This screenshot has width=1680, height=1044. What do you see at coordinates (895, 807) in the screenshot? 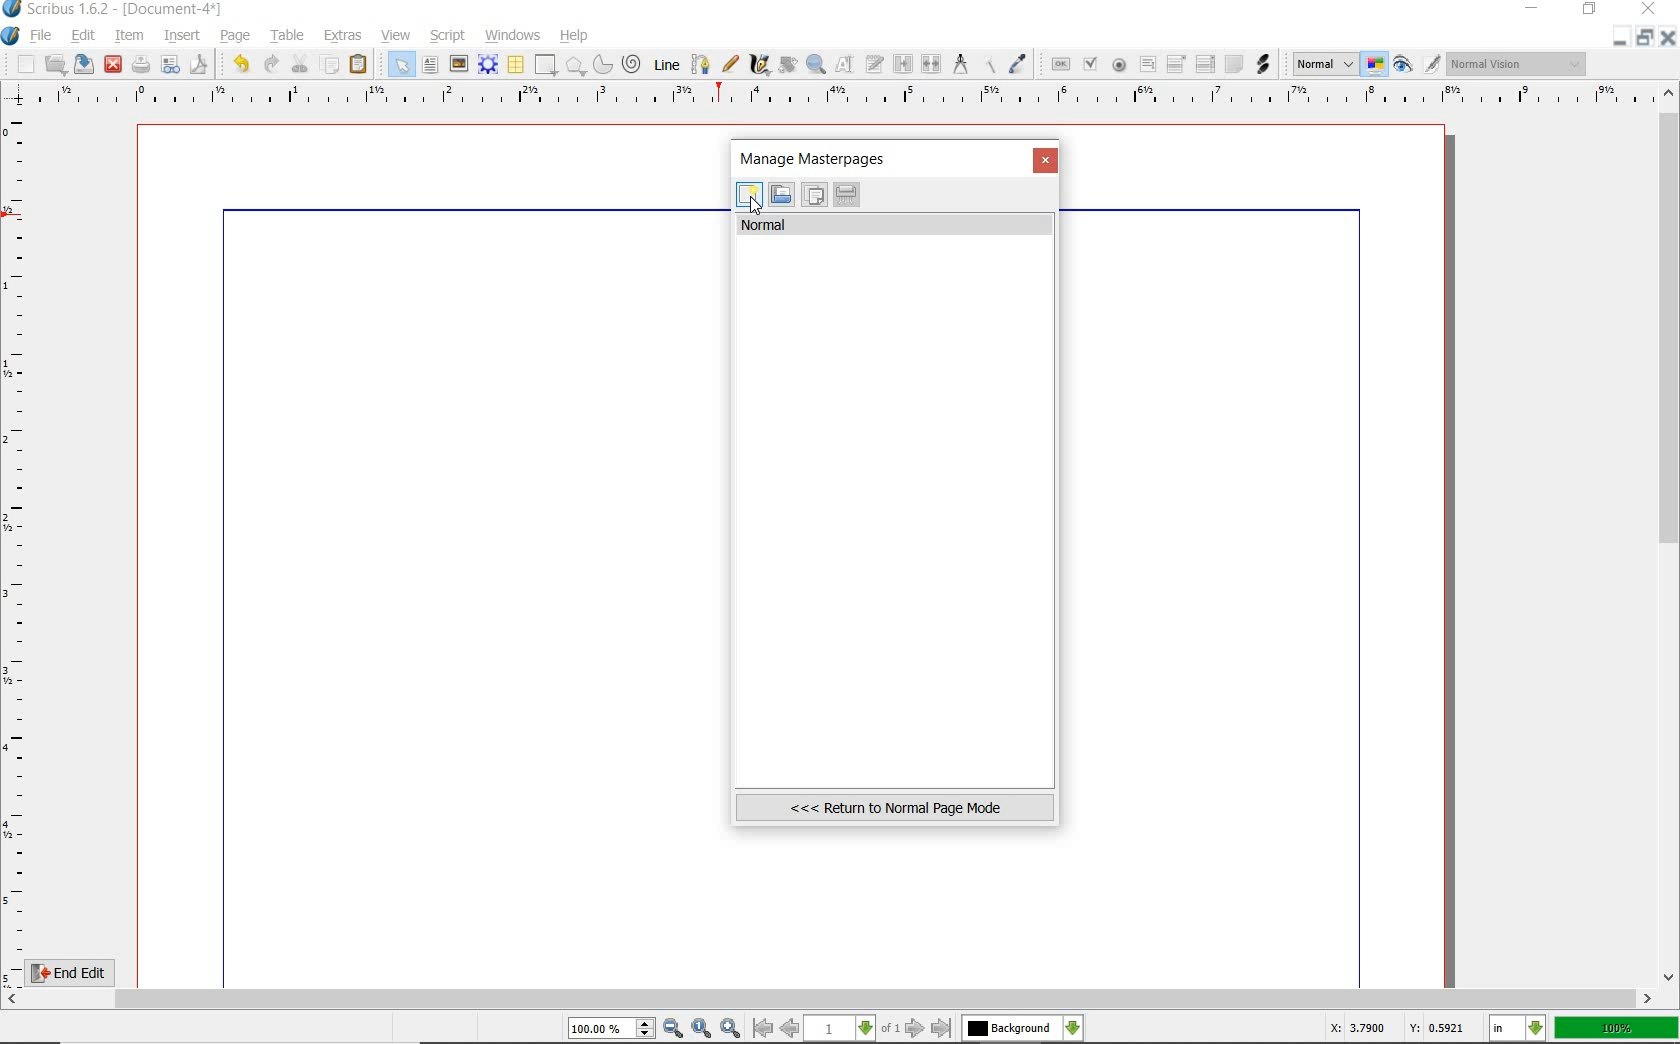
I see `Return to normal page mode` at bounding box center [895, 807].